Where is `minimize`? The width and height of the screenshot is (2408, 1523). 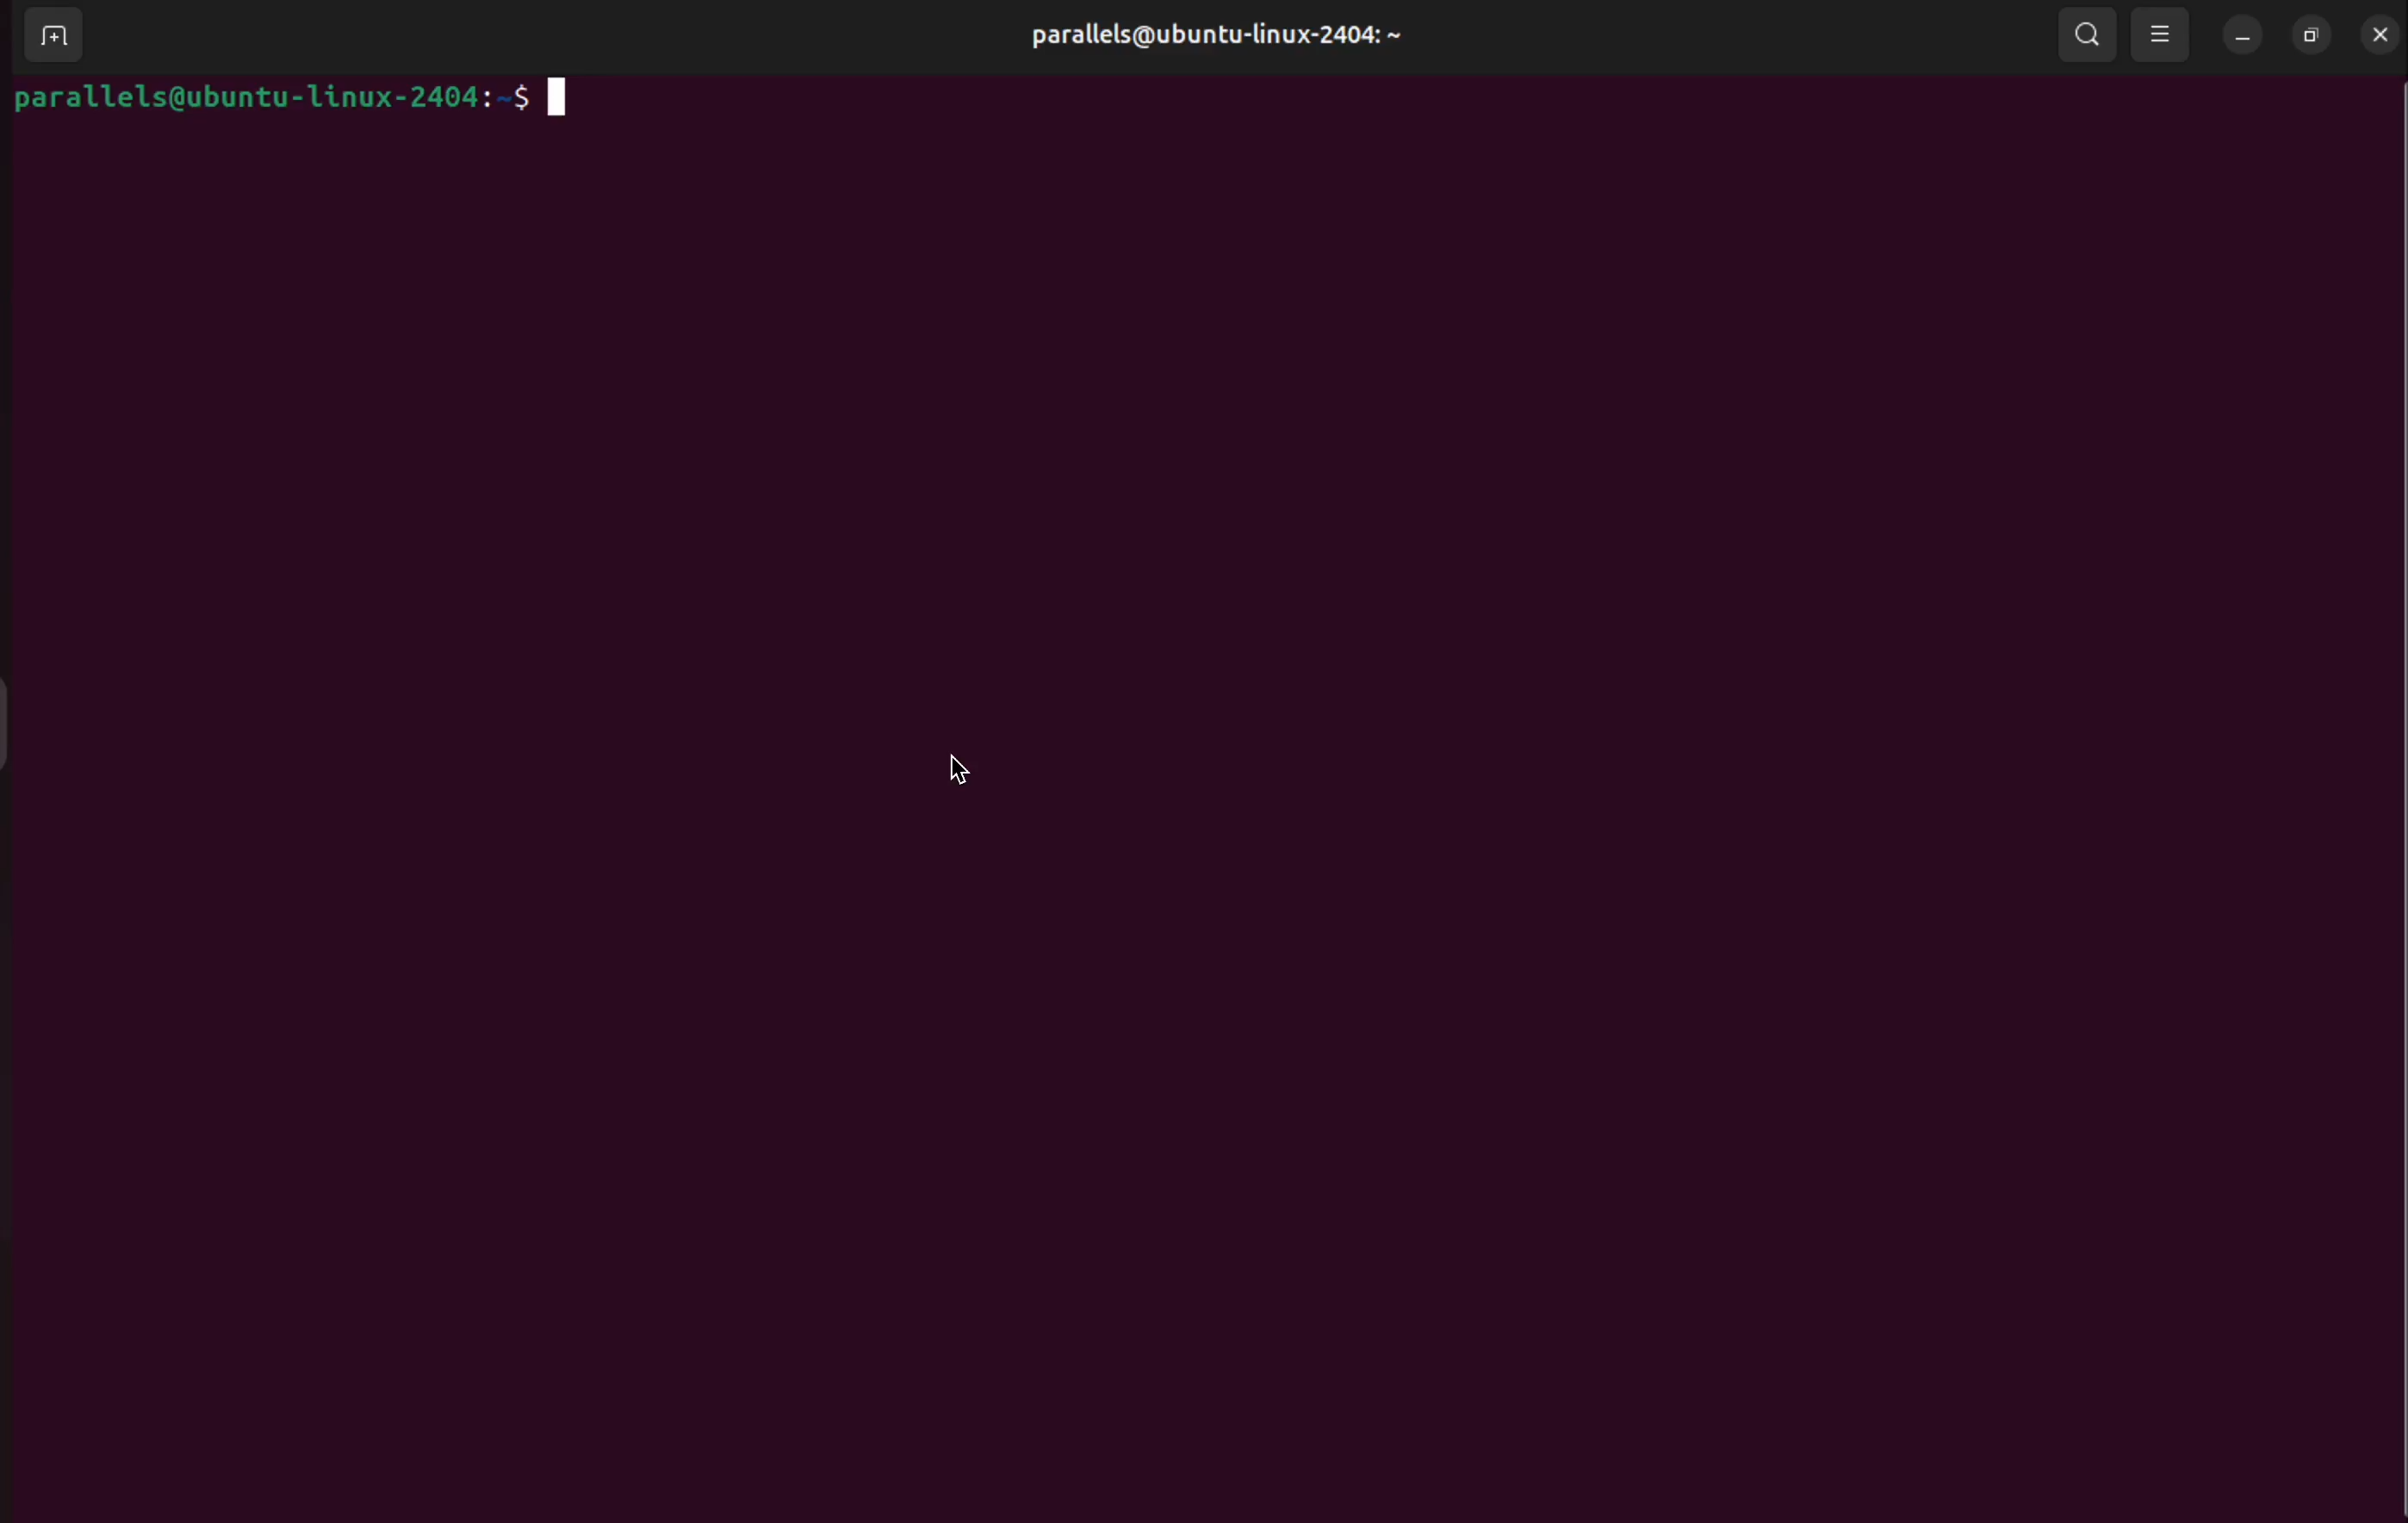 minimize is located at coordinates (2241, 38).